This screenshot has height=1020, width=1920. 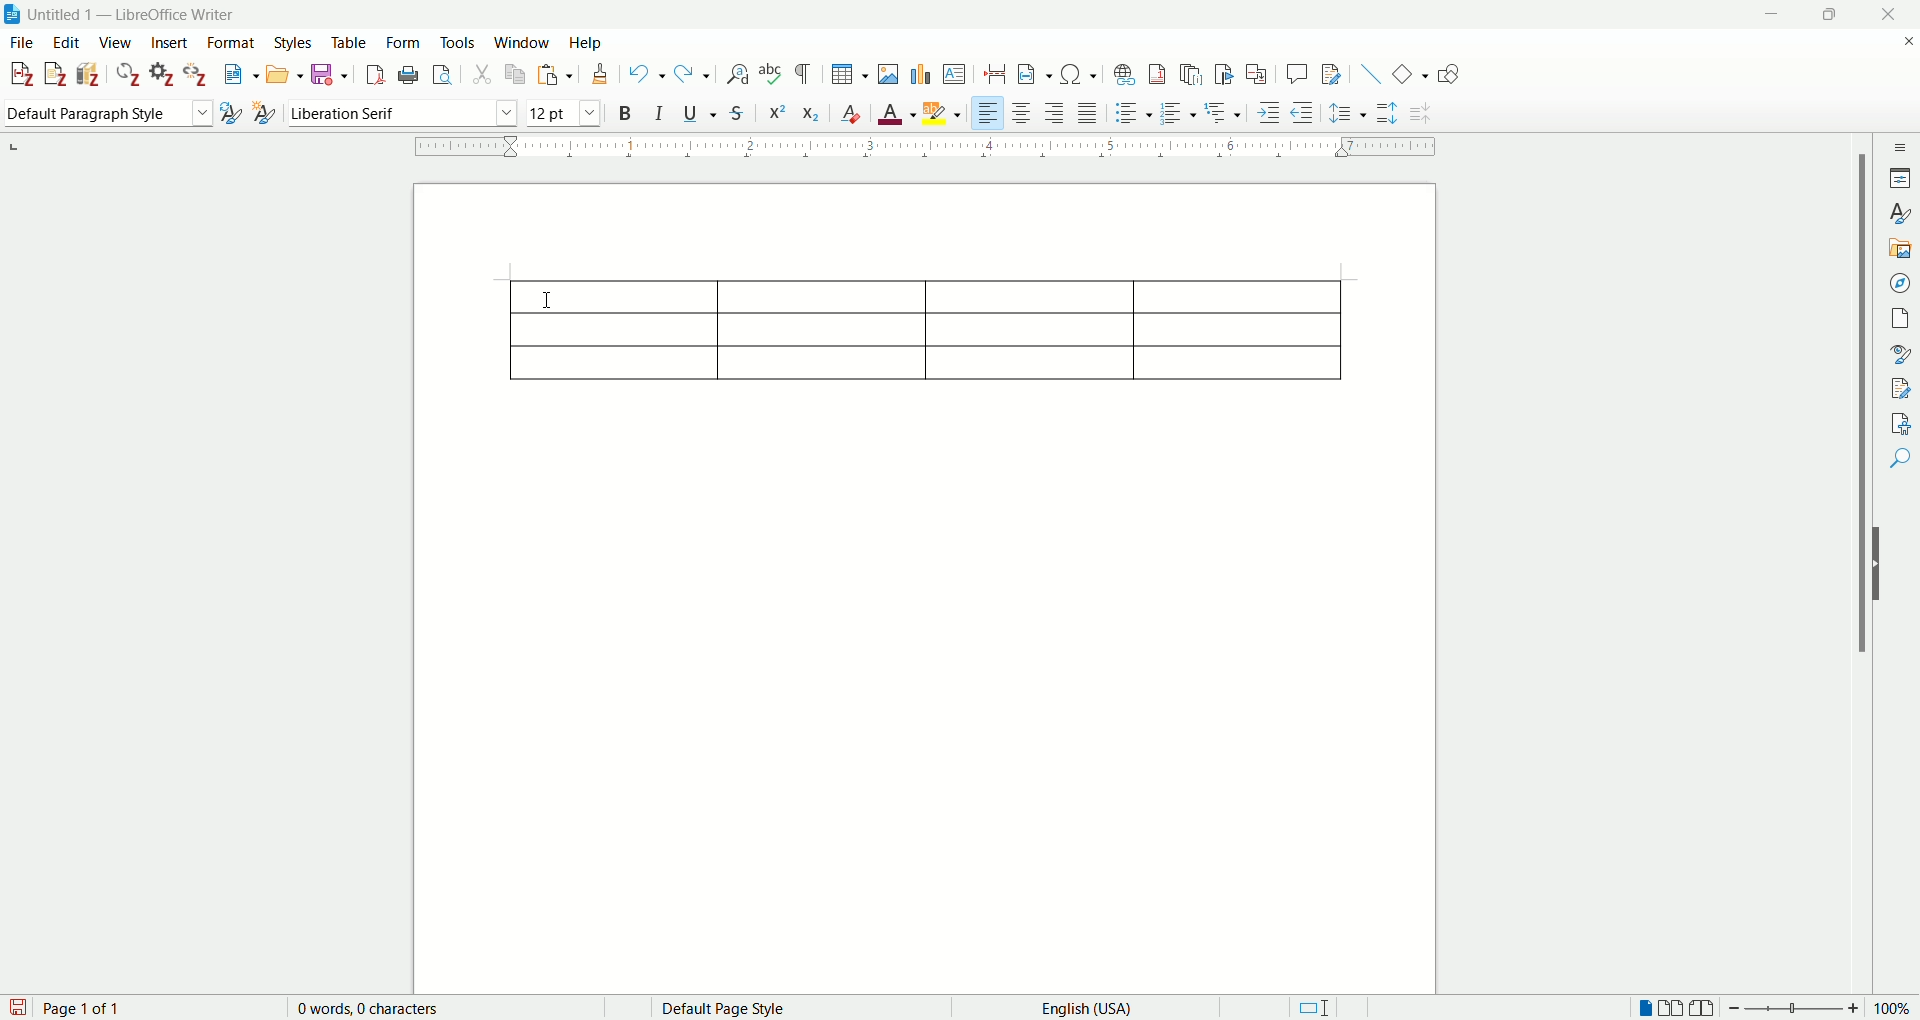 I want to click on window, so click(x=522, y=44).